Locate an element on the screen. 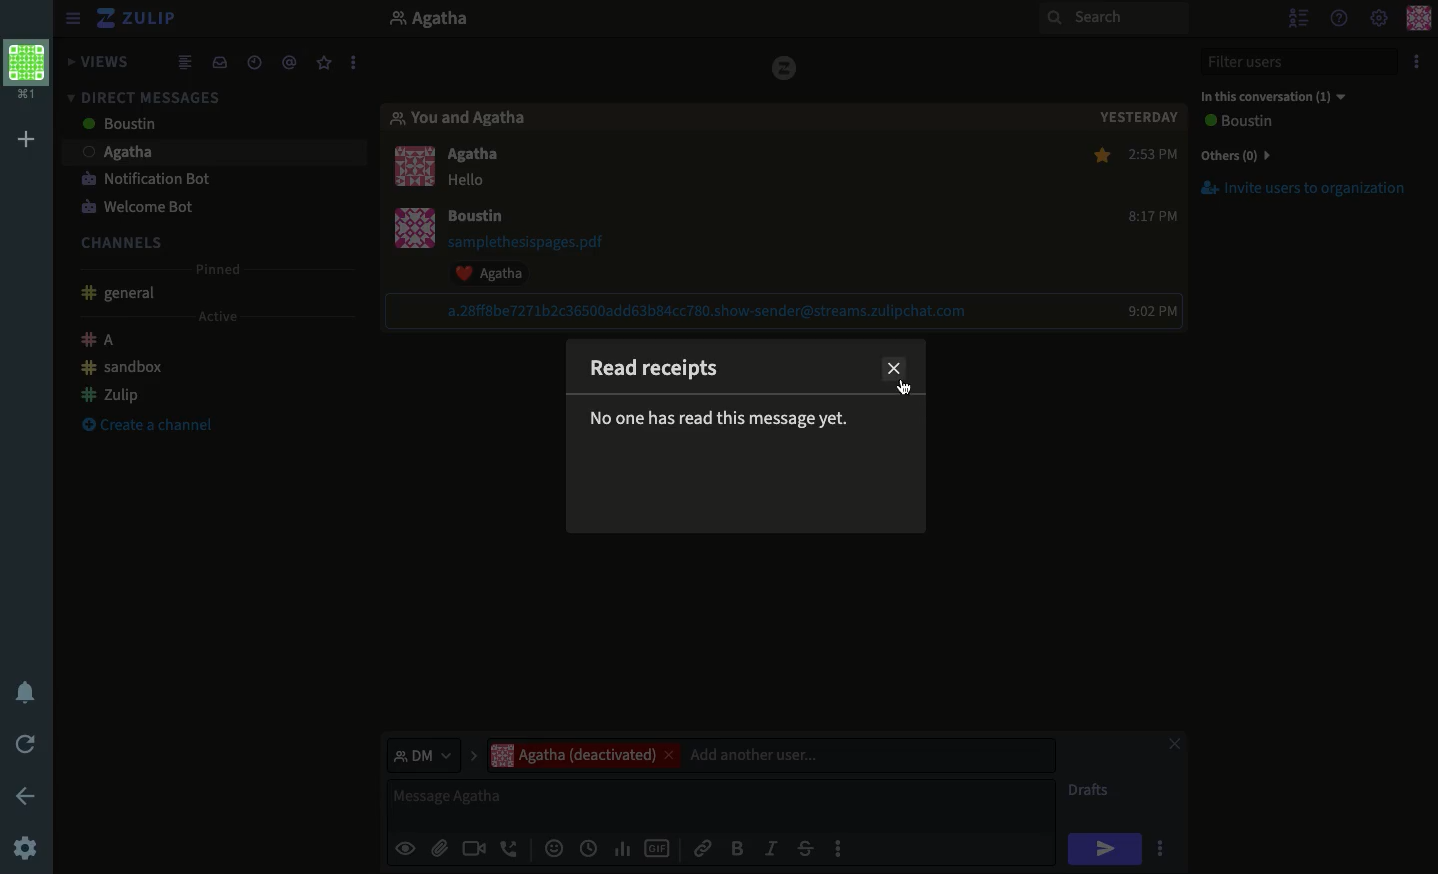 The height and width of the screenshot is (874, 1438). Italics is located at coordinates (771, 847).